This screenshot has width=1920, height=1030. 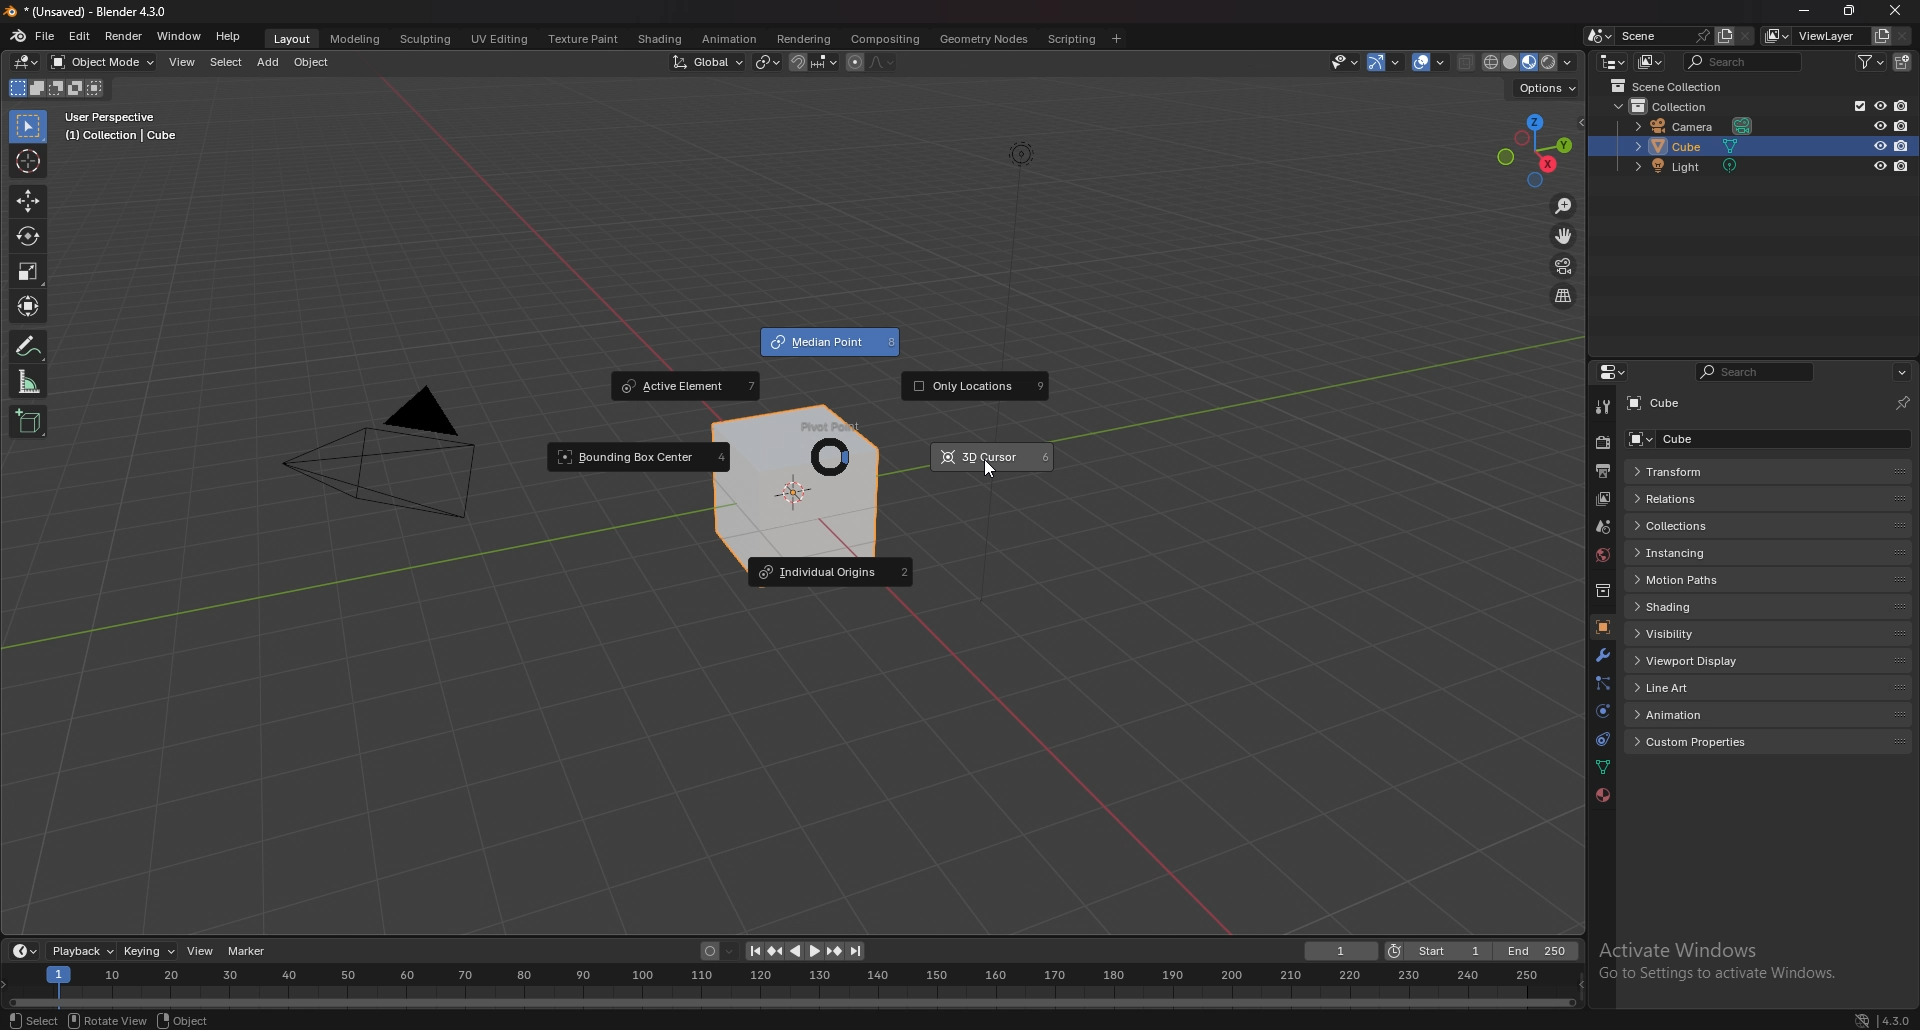 What do you see at coordinates (25, 62) in the screenshot?
I see `editor type` at bounding box center [25, 62].